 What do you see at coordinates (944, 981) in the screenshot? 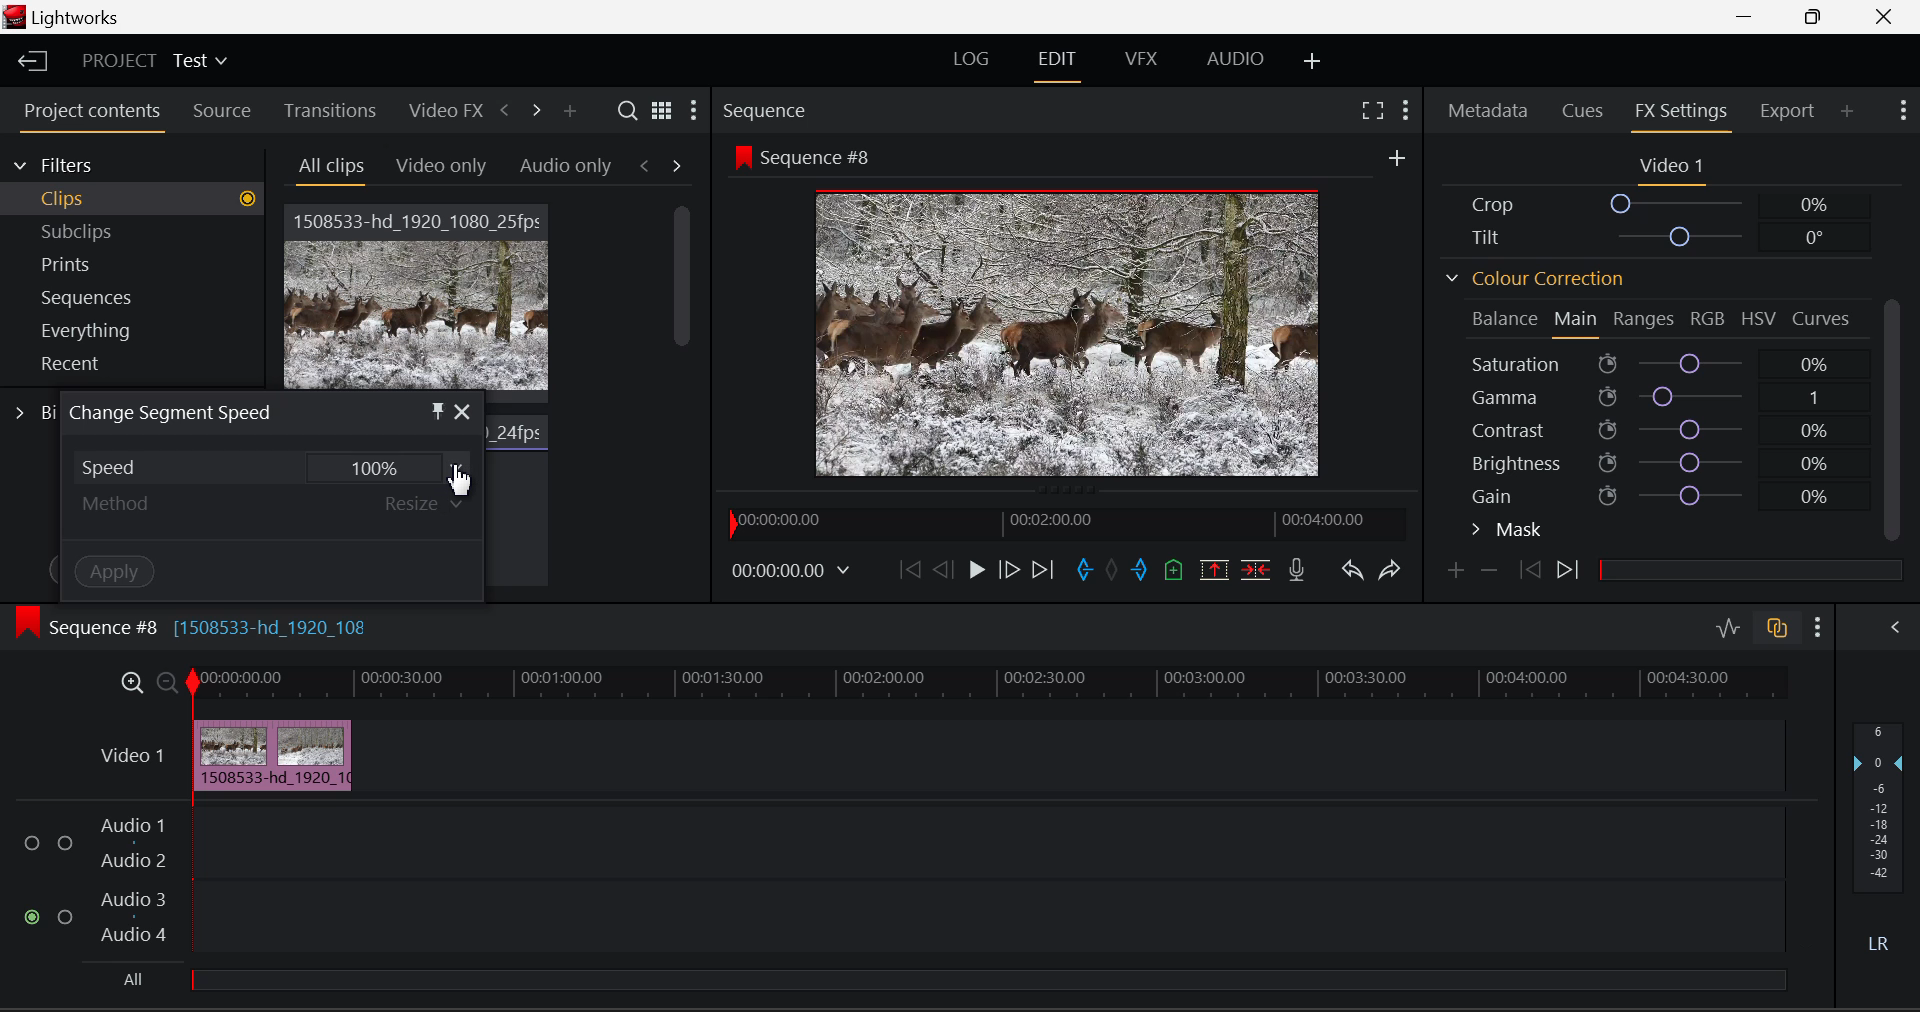
I see `All` at bounding box center [944, 981].